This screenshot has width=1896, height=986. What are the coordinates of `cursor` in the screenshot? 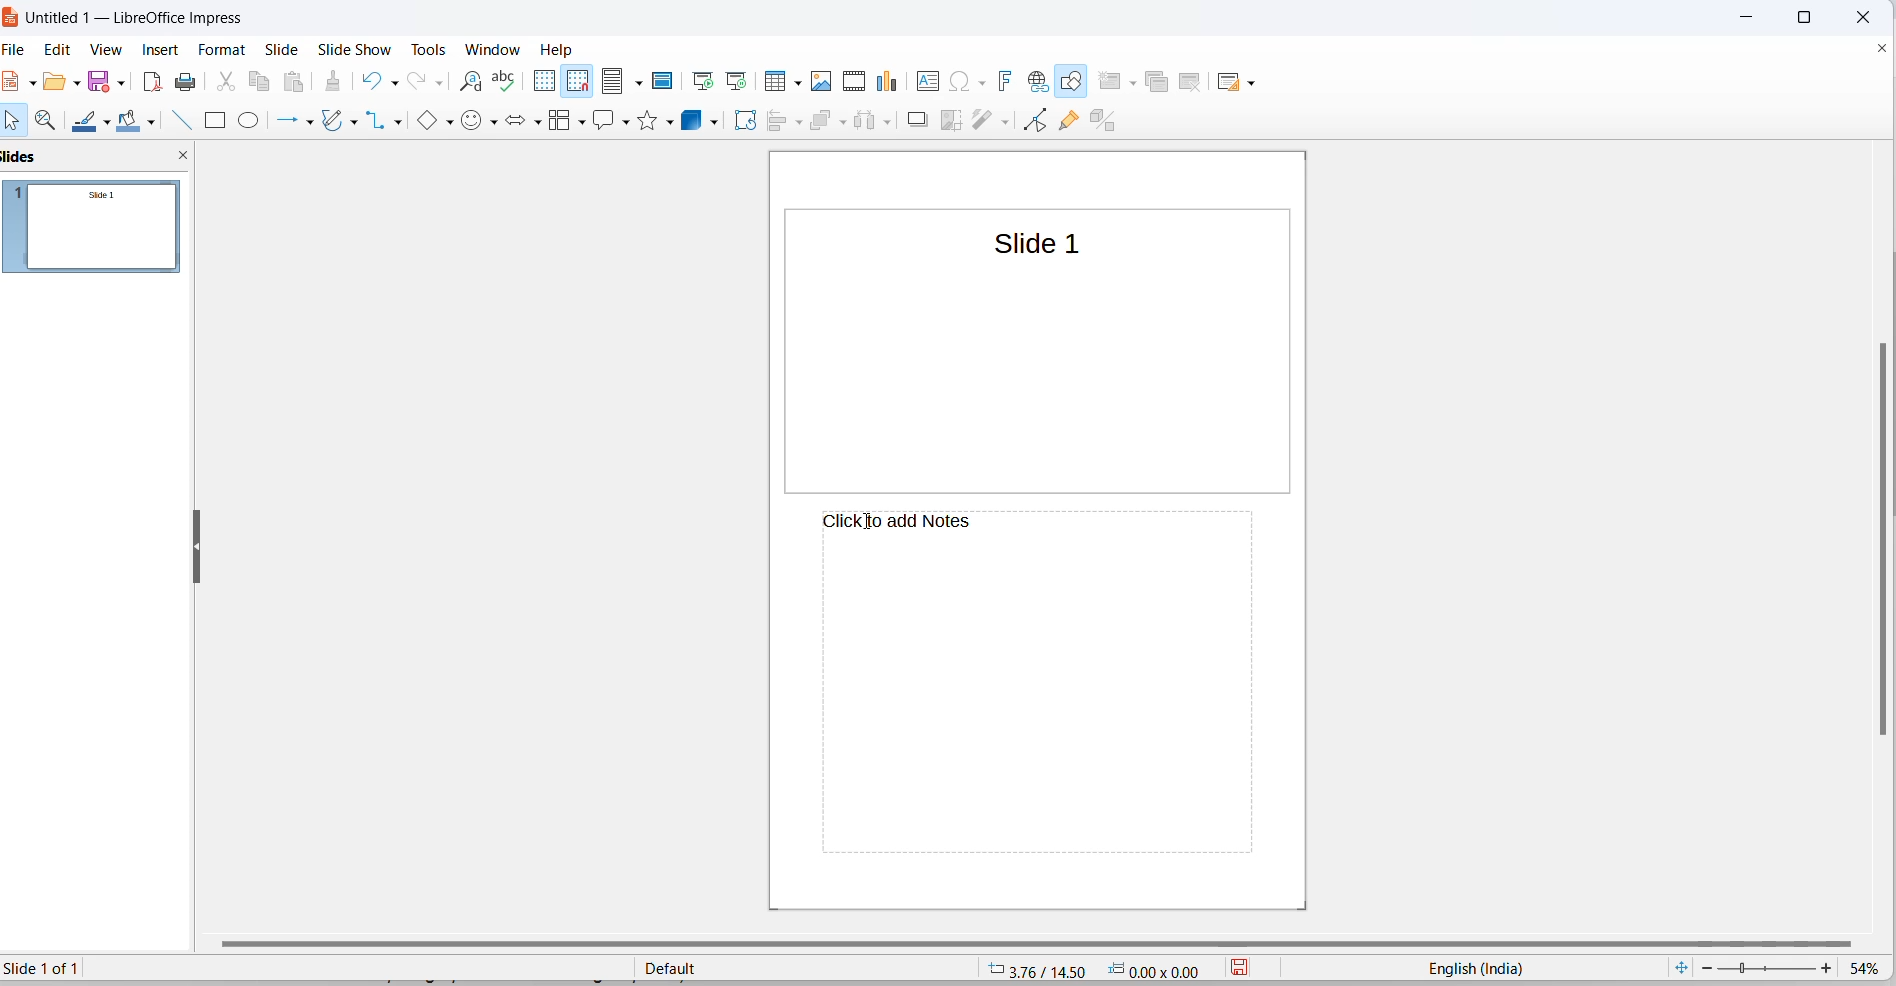 It's located at (643, 89).